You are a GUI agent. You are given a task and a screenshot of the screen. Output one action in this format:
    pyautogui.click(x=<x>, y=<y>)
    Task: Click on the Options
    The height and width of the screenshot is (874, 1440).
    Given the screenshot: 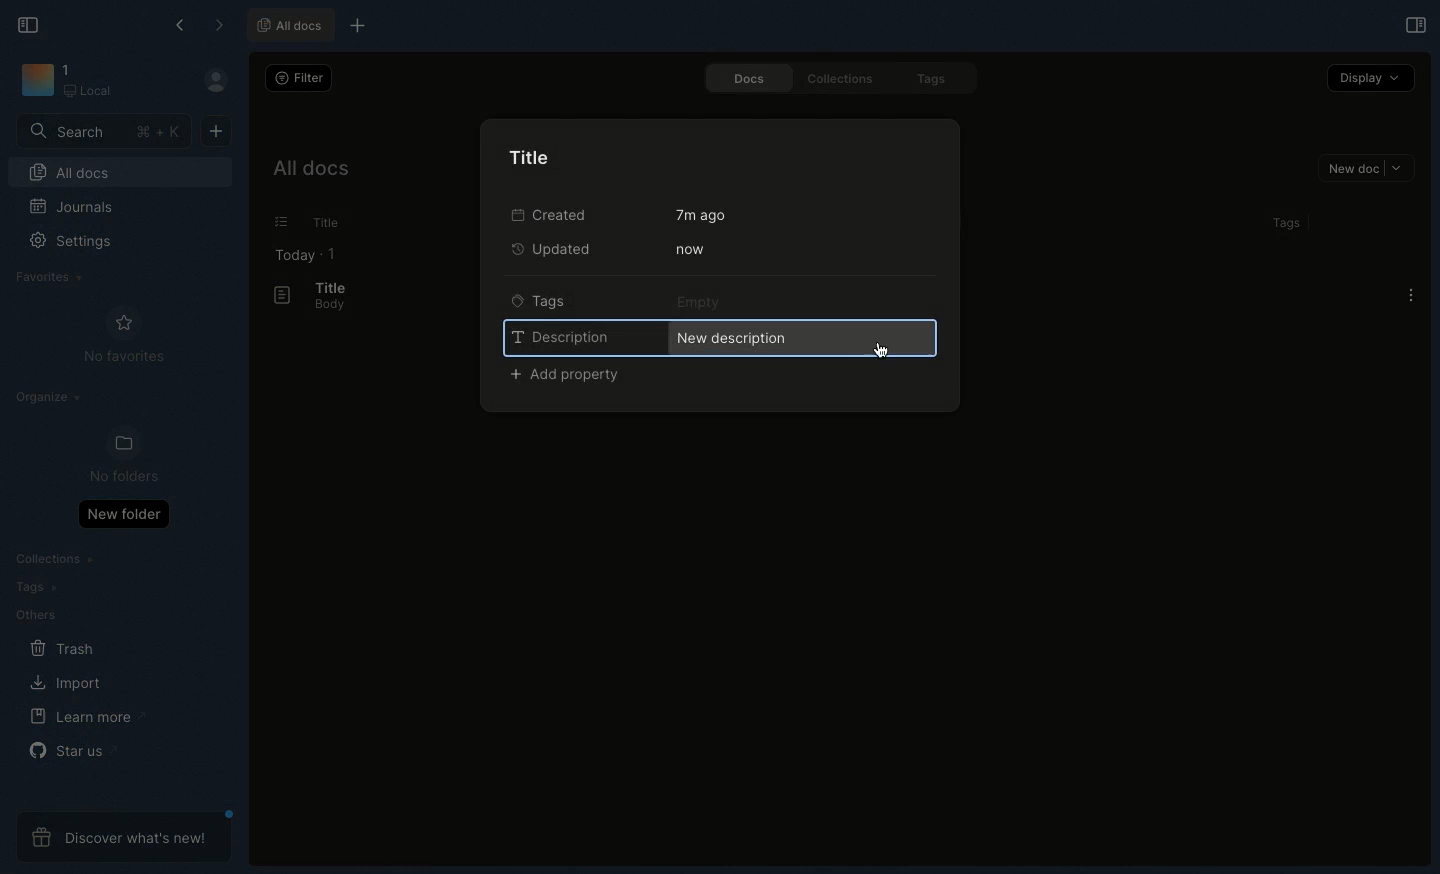 What is the action you would take?
    pyautogui.click(x=1411, y=295)
    